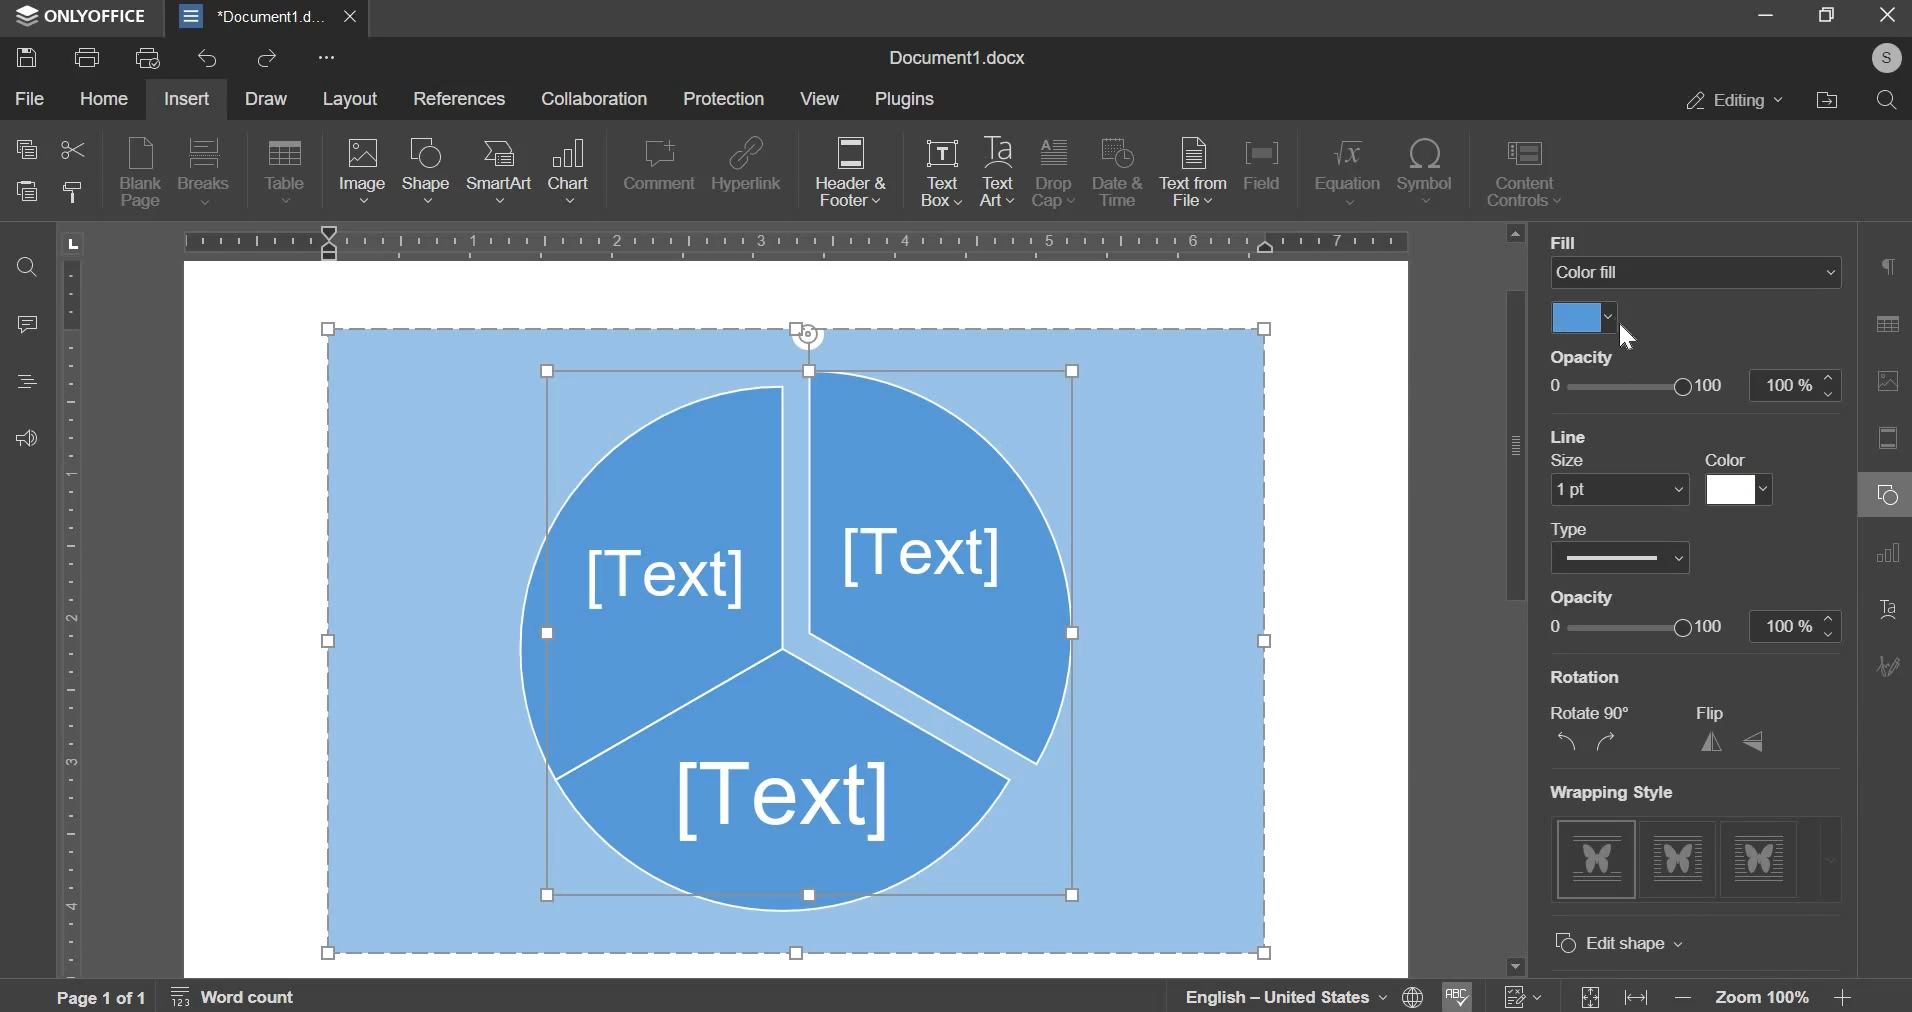  I want to click on copy, so click(27, 153).